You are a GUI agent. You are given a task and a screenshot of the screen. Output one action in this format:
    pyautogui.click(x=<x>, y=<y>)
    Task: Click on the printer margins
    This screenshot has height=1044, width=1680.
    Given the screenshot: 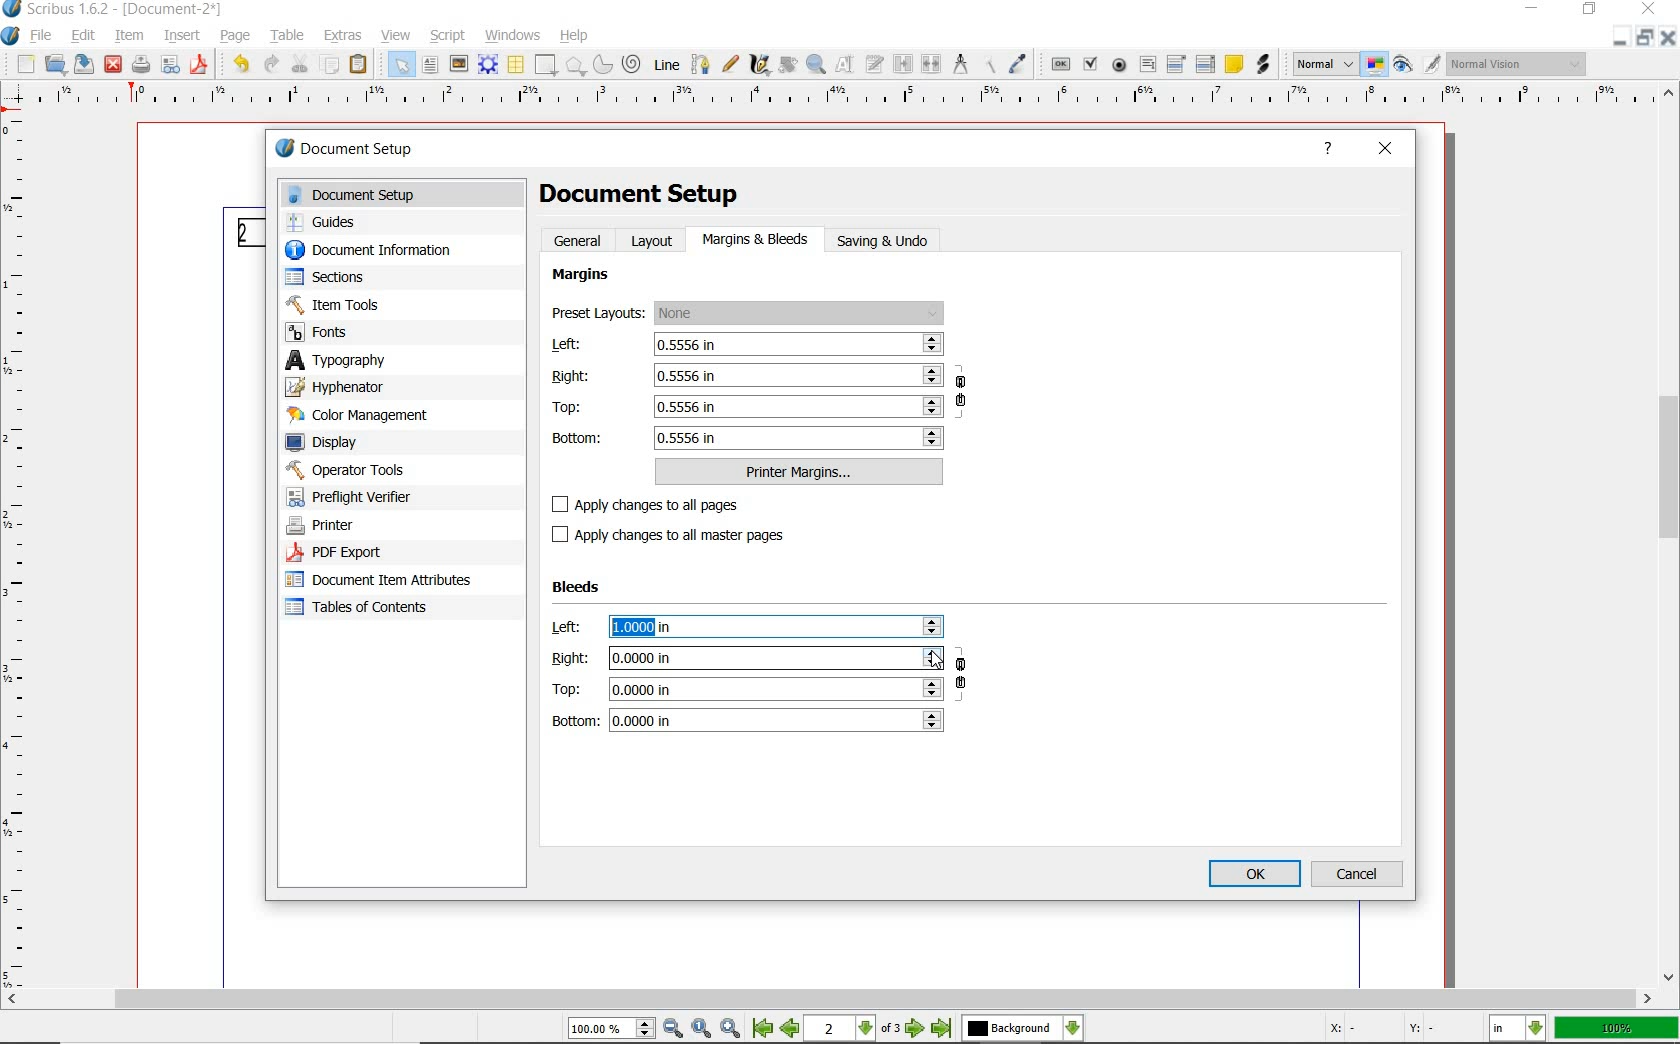 What is the action you would take?
    pyautogui.click(x=800, y=472)
    